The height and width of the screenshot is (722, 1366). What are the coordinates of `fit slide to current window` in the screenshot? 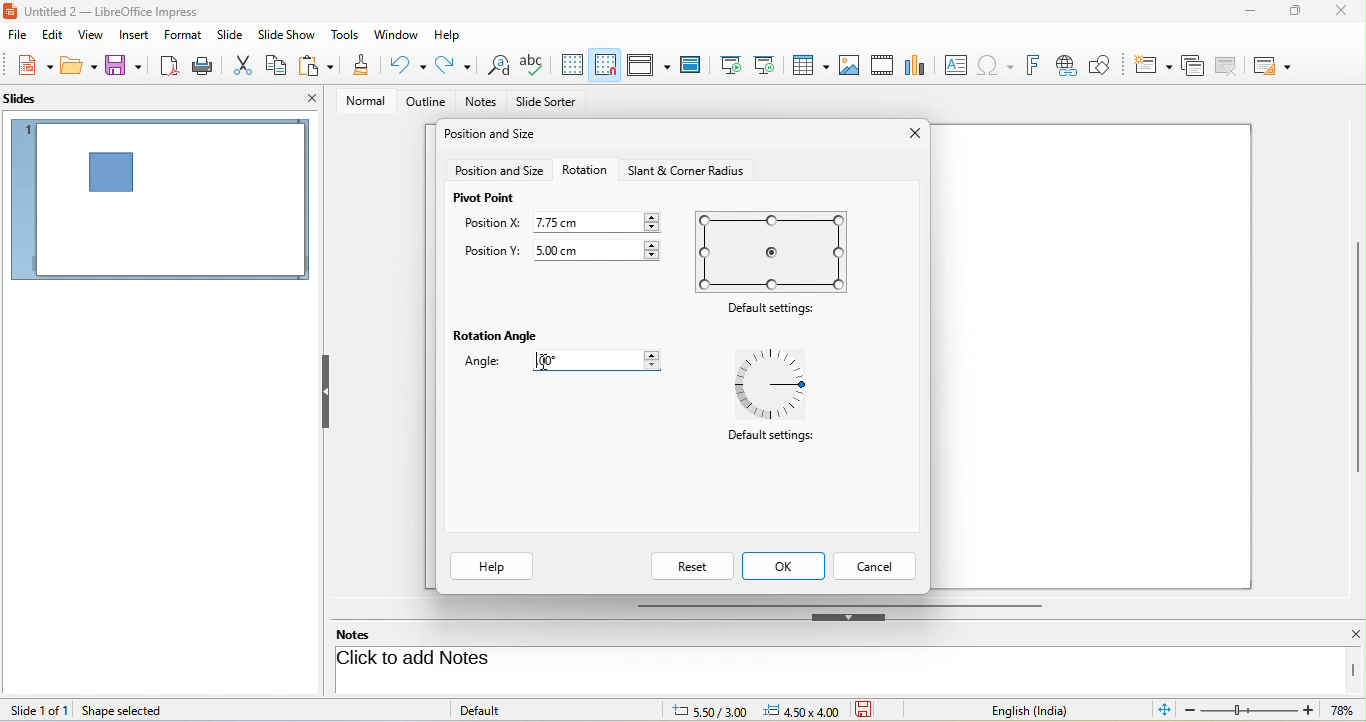 It's located at (1166, 710).